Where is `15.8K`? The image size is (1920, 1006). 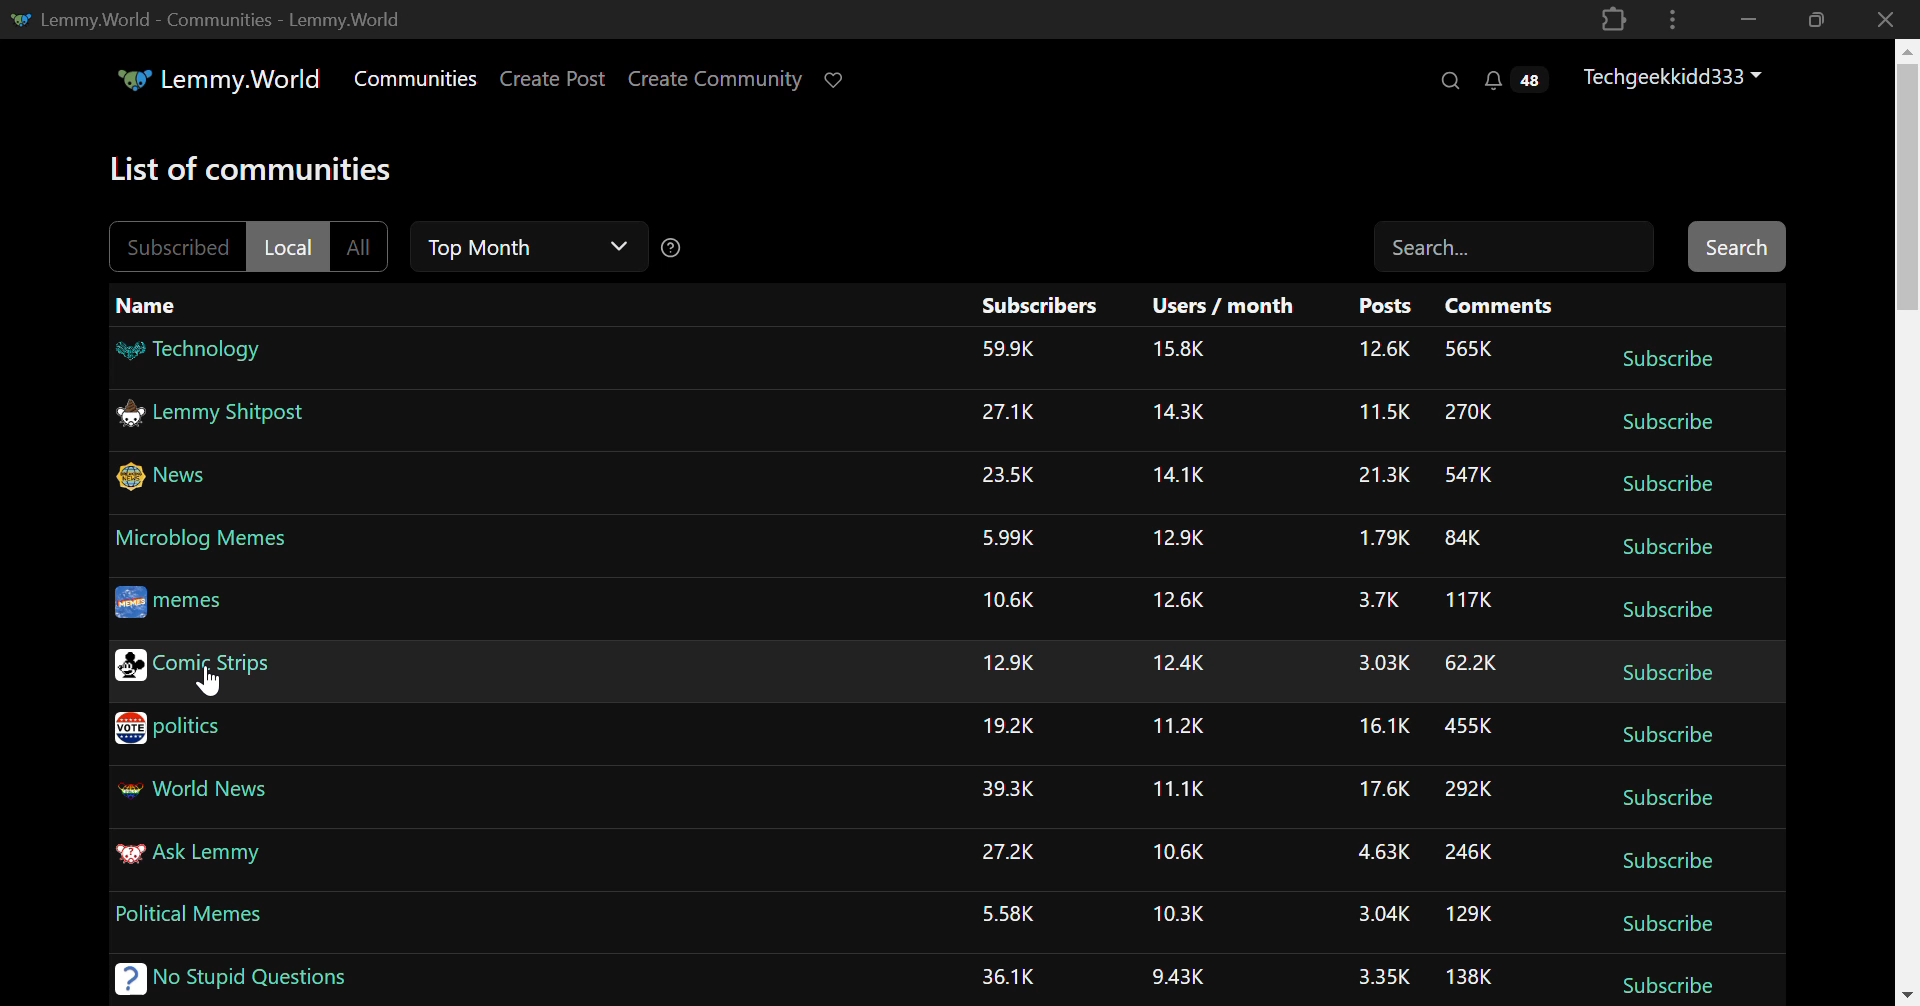
15.8K is located at coordinates (1180, 350).